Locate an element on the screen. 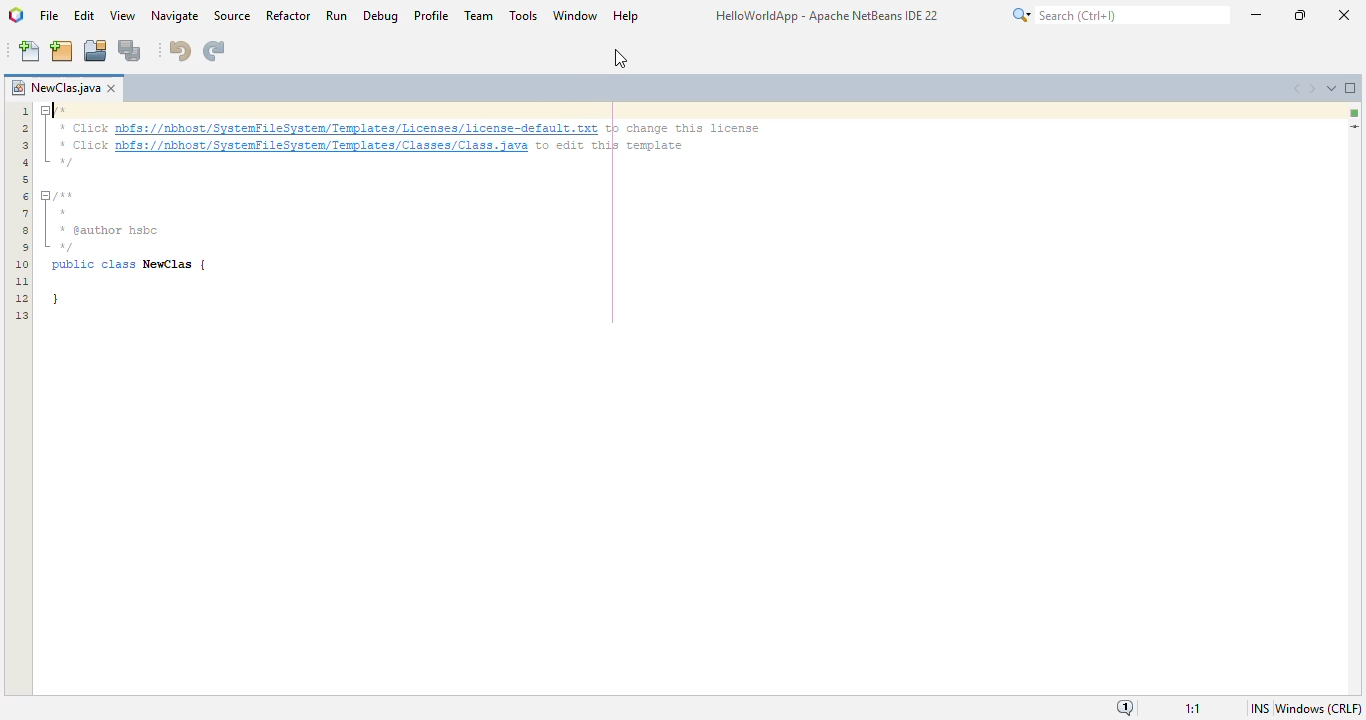  close window is located at coordinates (111, 88).